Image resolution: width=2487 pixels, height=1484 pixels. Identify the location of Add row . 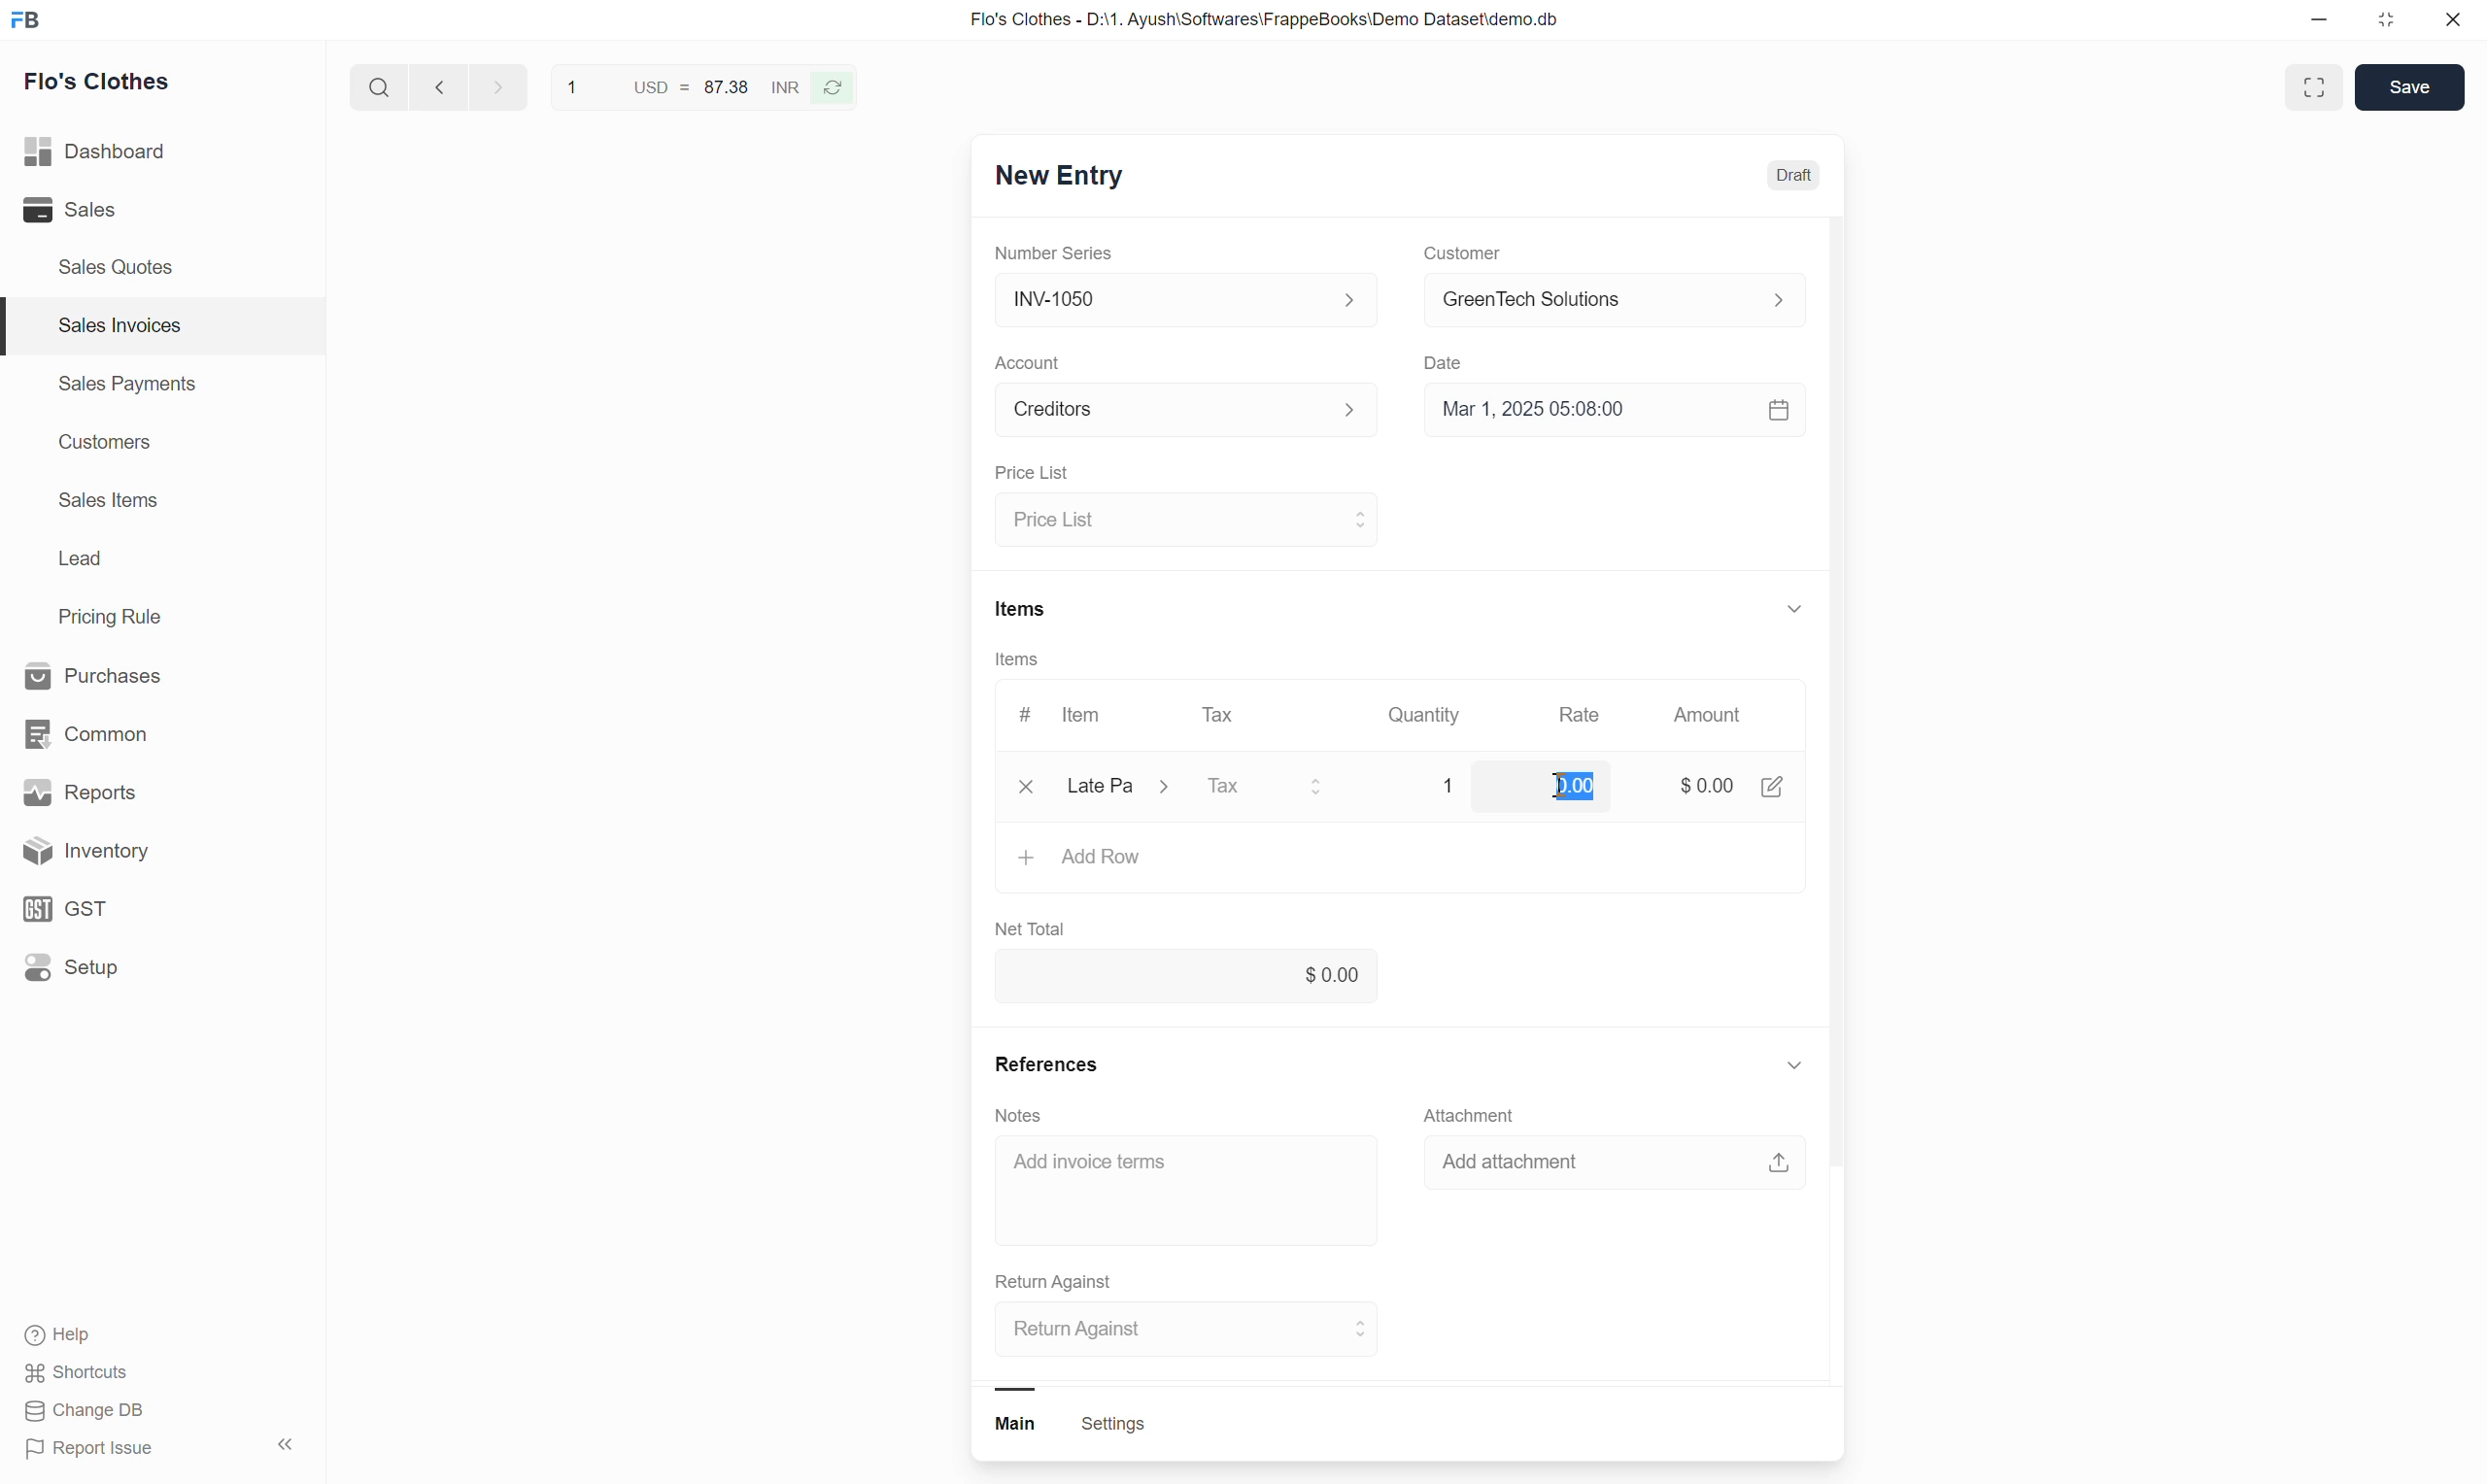
(1104, 854).